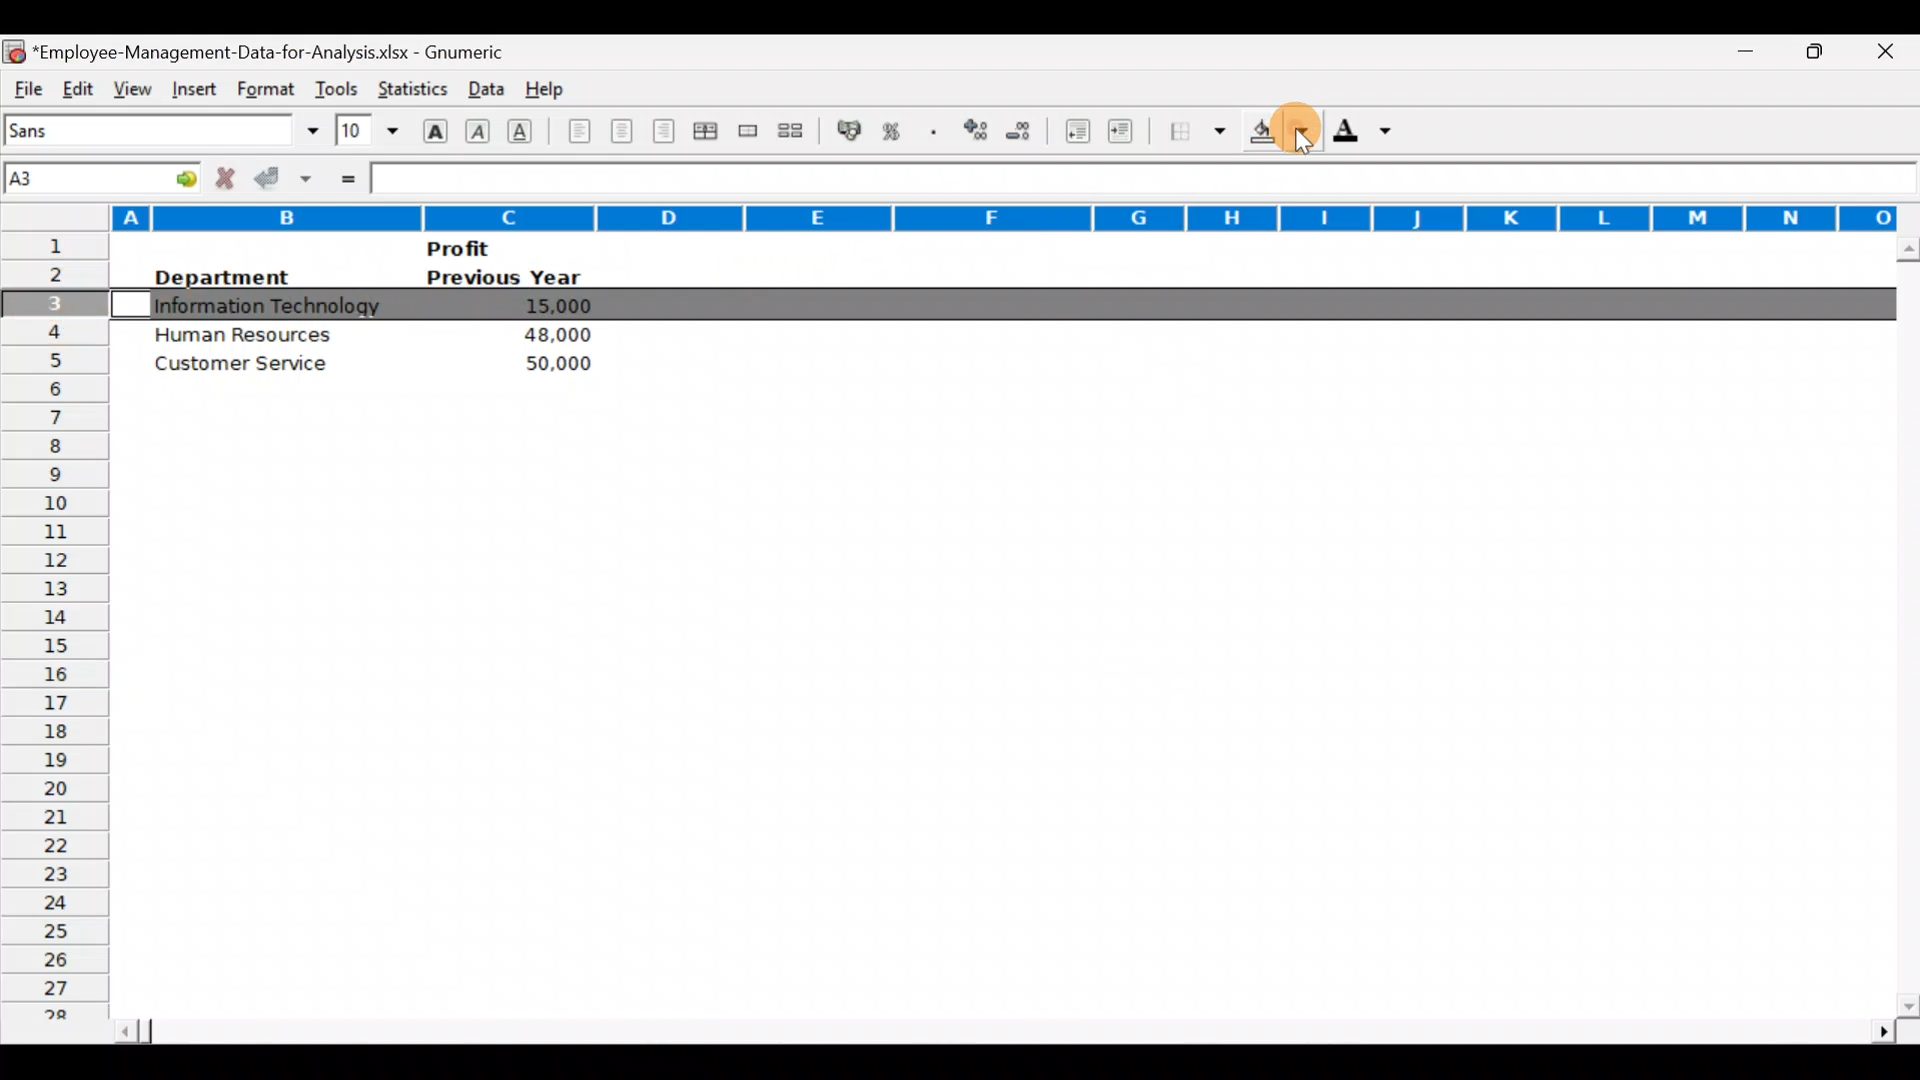 This screenshot has height=1080, width=1920. Describe the element at coordinates (1823, 49) in the screenshot. I see `Maximize` at that location.